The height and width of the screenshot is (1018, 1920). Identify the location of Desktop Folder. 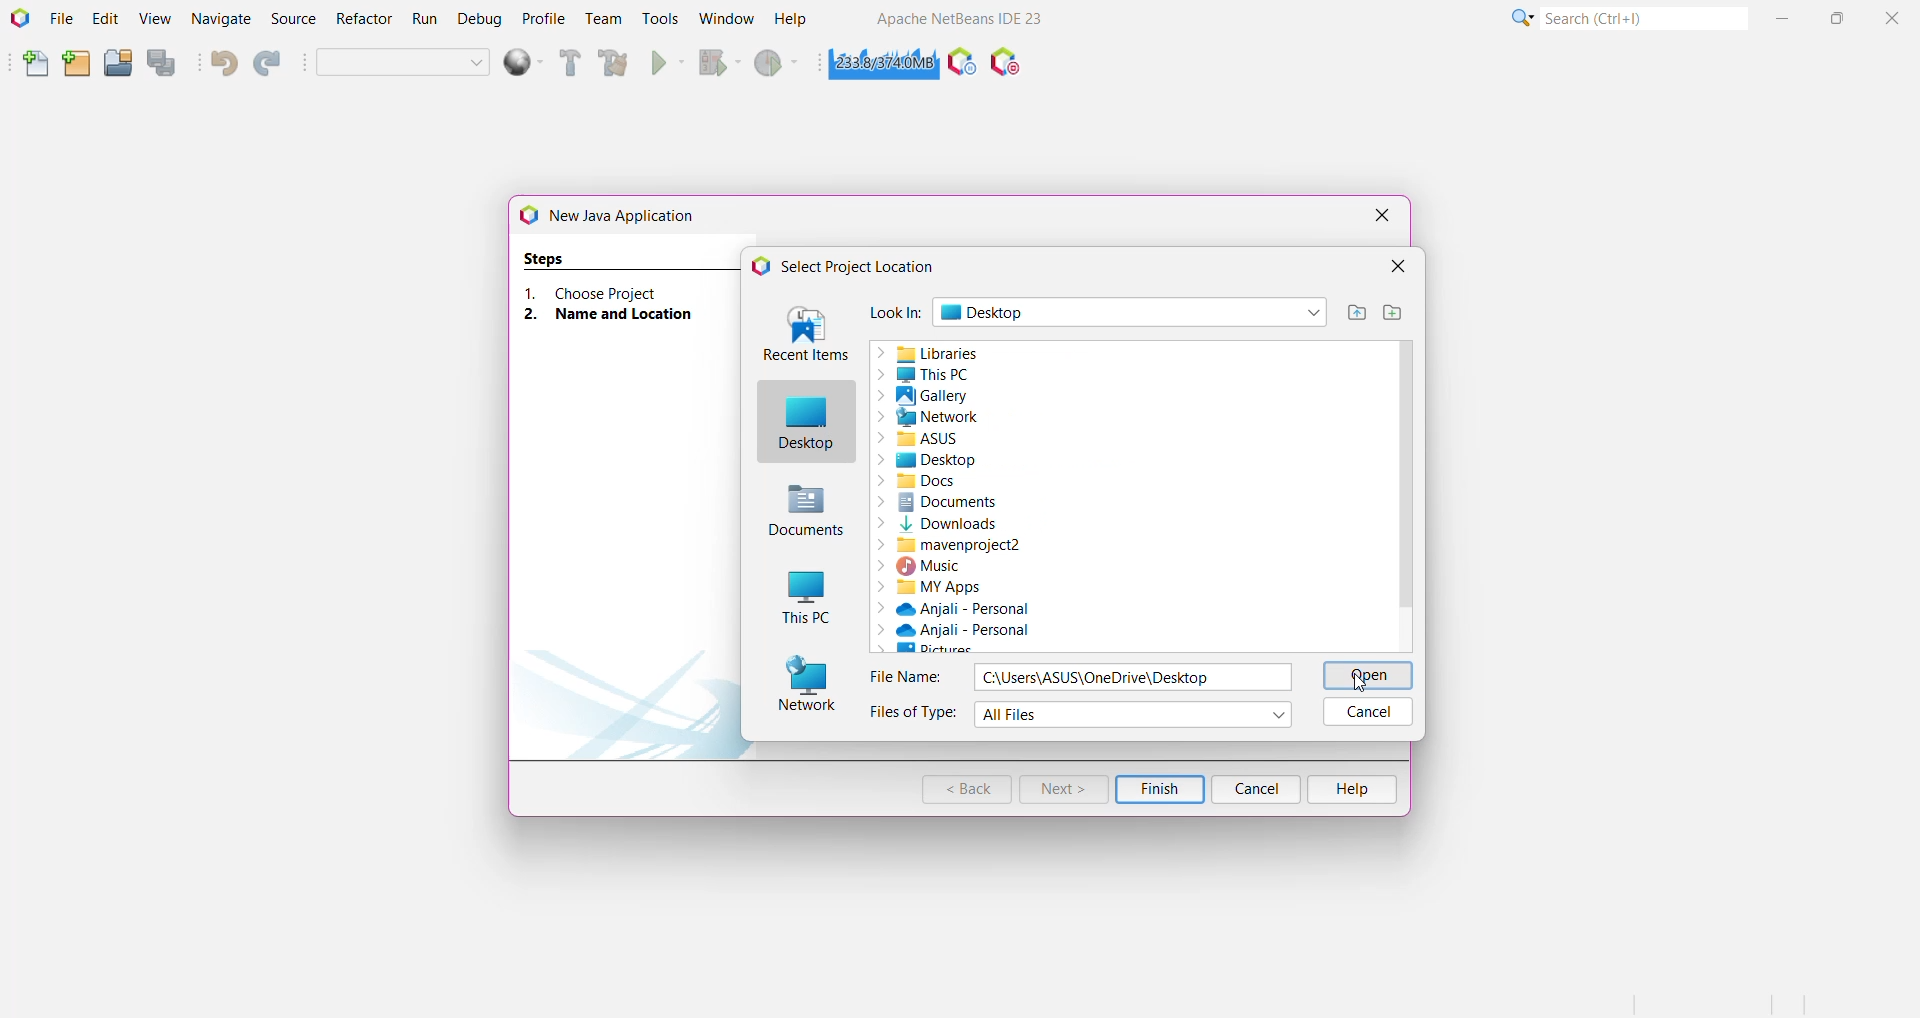
(1133, 312).